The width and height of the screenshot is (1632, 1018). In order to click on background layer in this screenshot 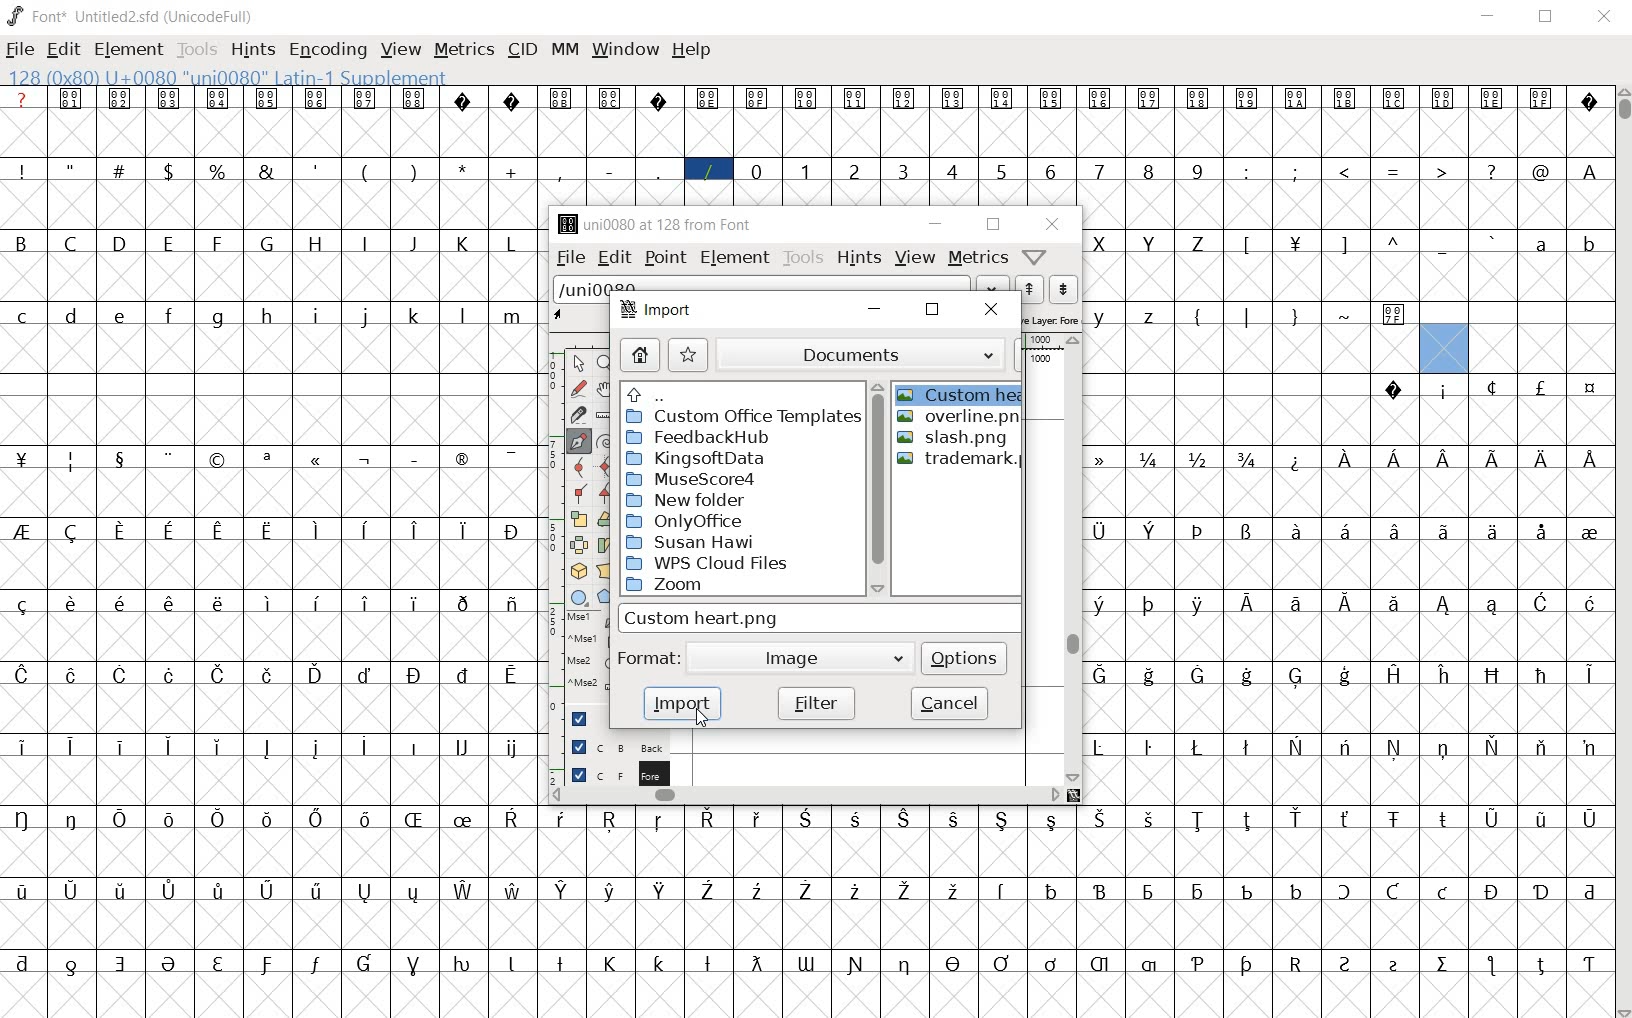, I will do `click(609, 746)`.